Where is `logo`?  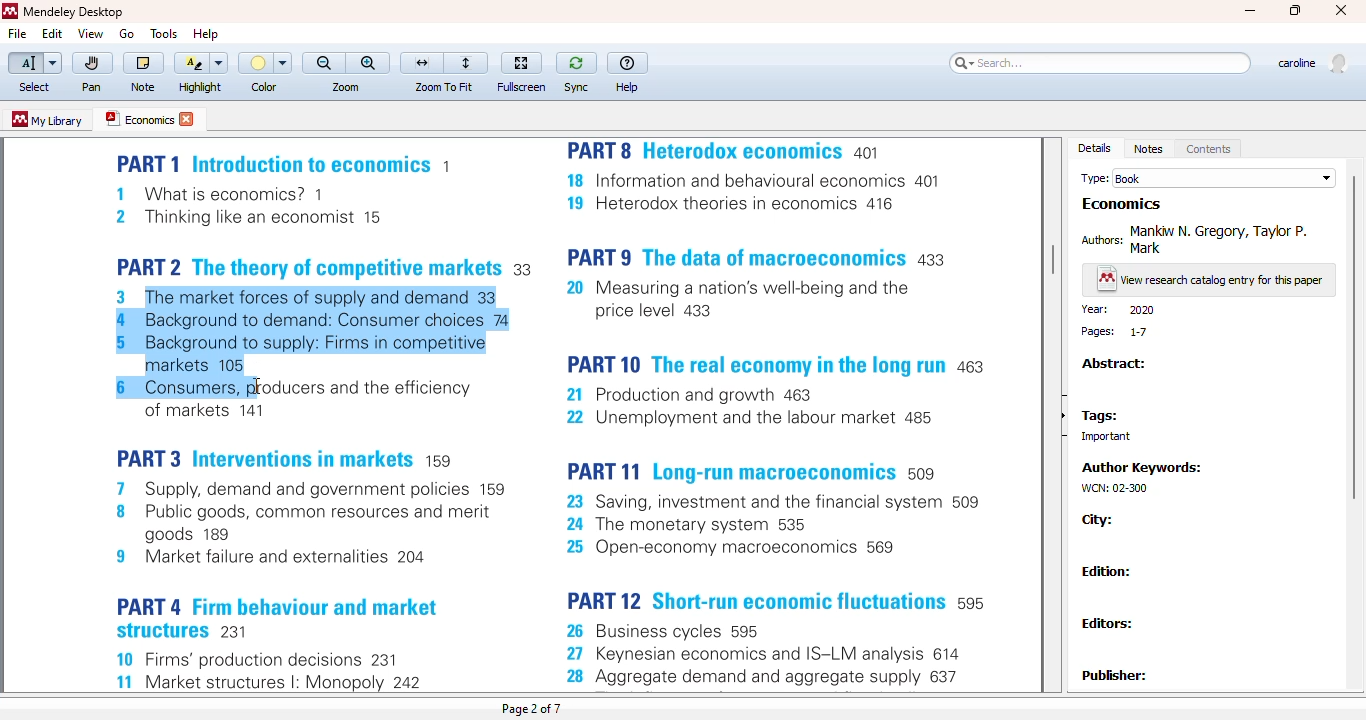
logo is located at coordinates (9, 11).